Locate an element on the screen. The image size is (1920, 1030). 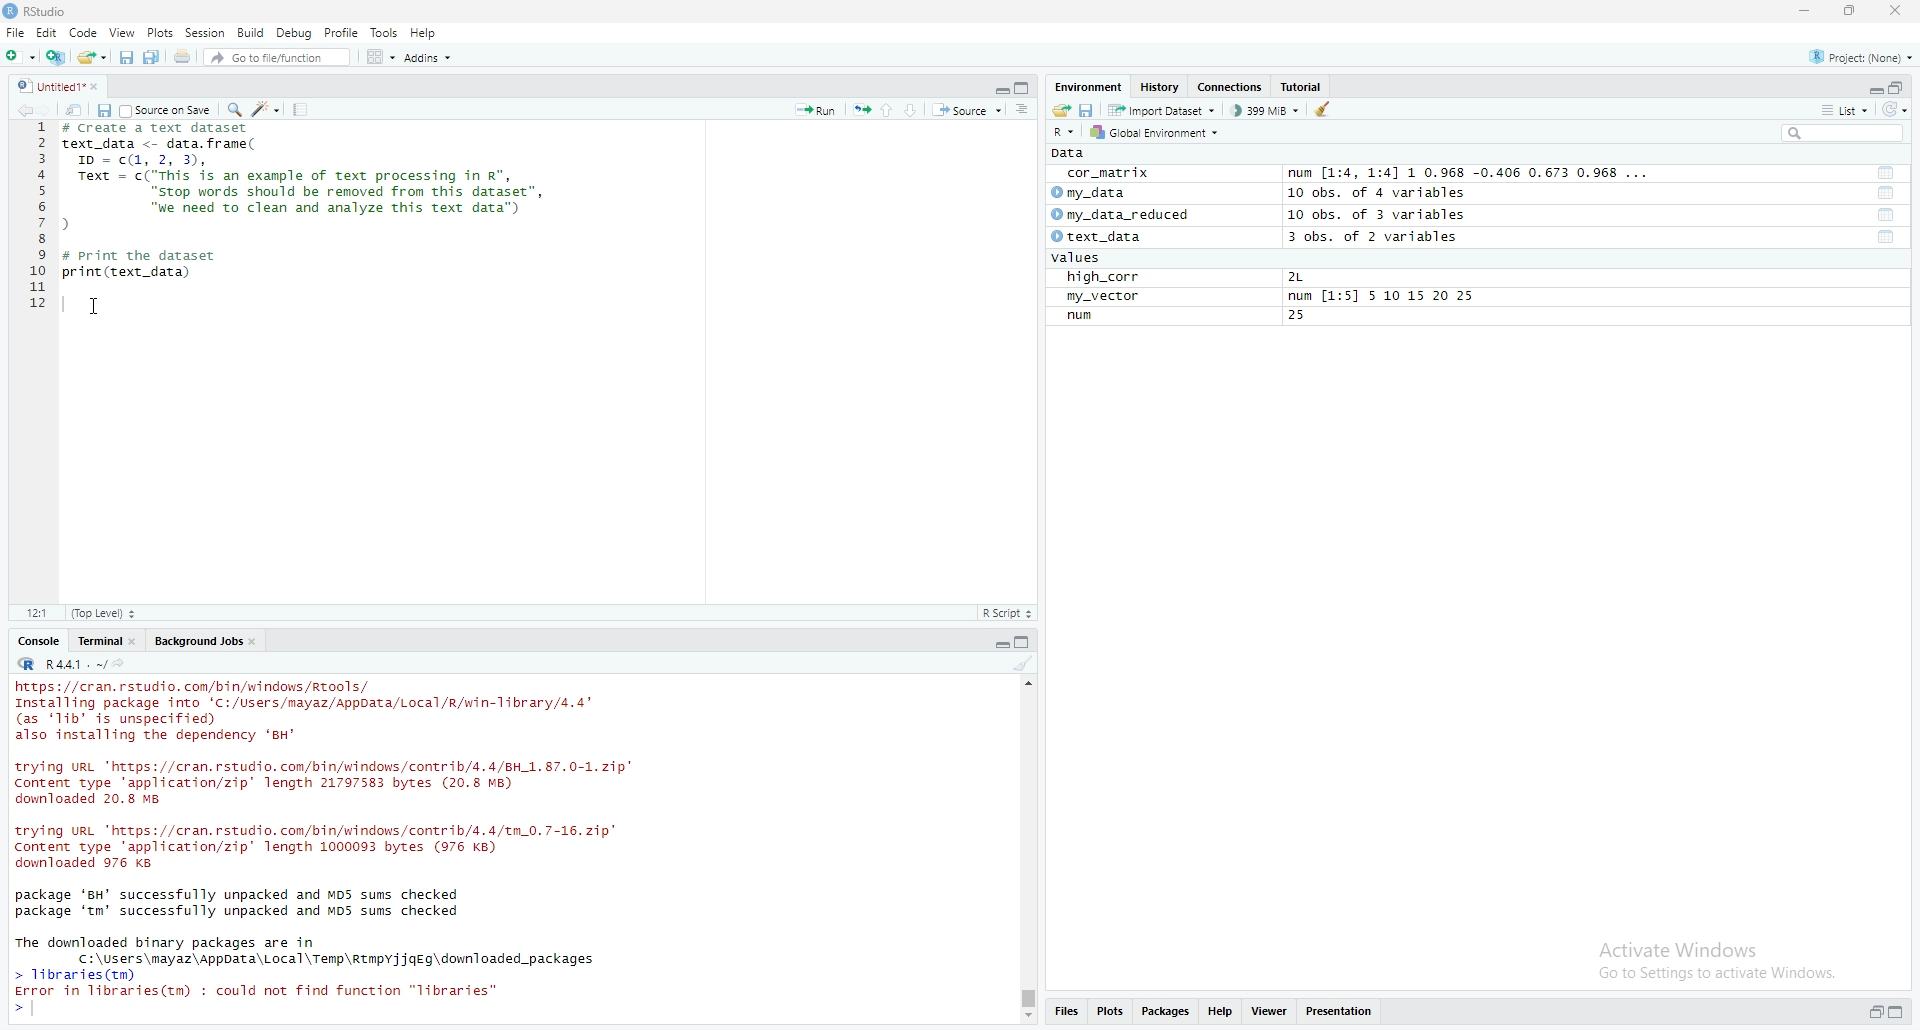
collapse is located at coordinates (1025, 642).